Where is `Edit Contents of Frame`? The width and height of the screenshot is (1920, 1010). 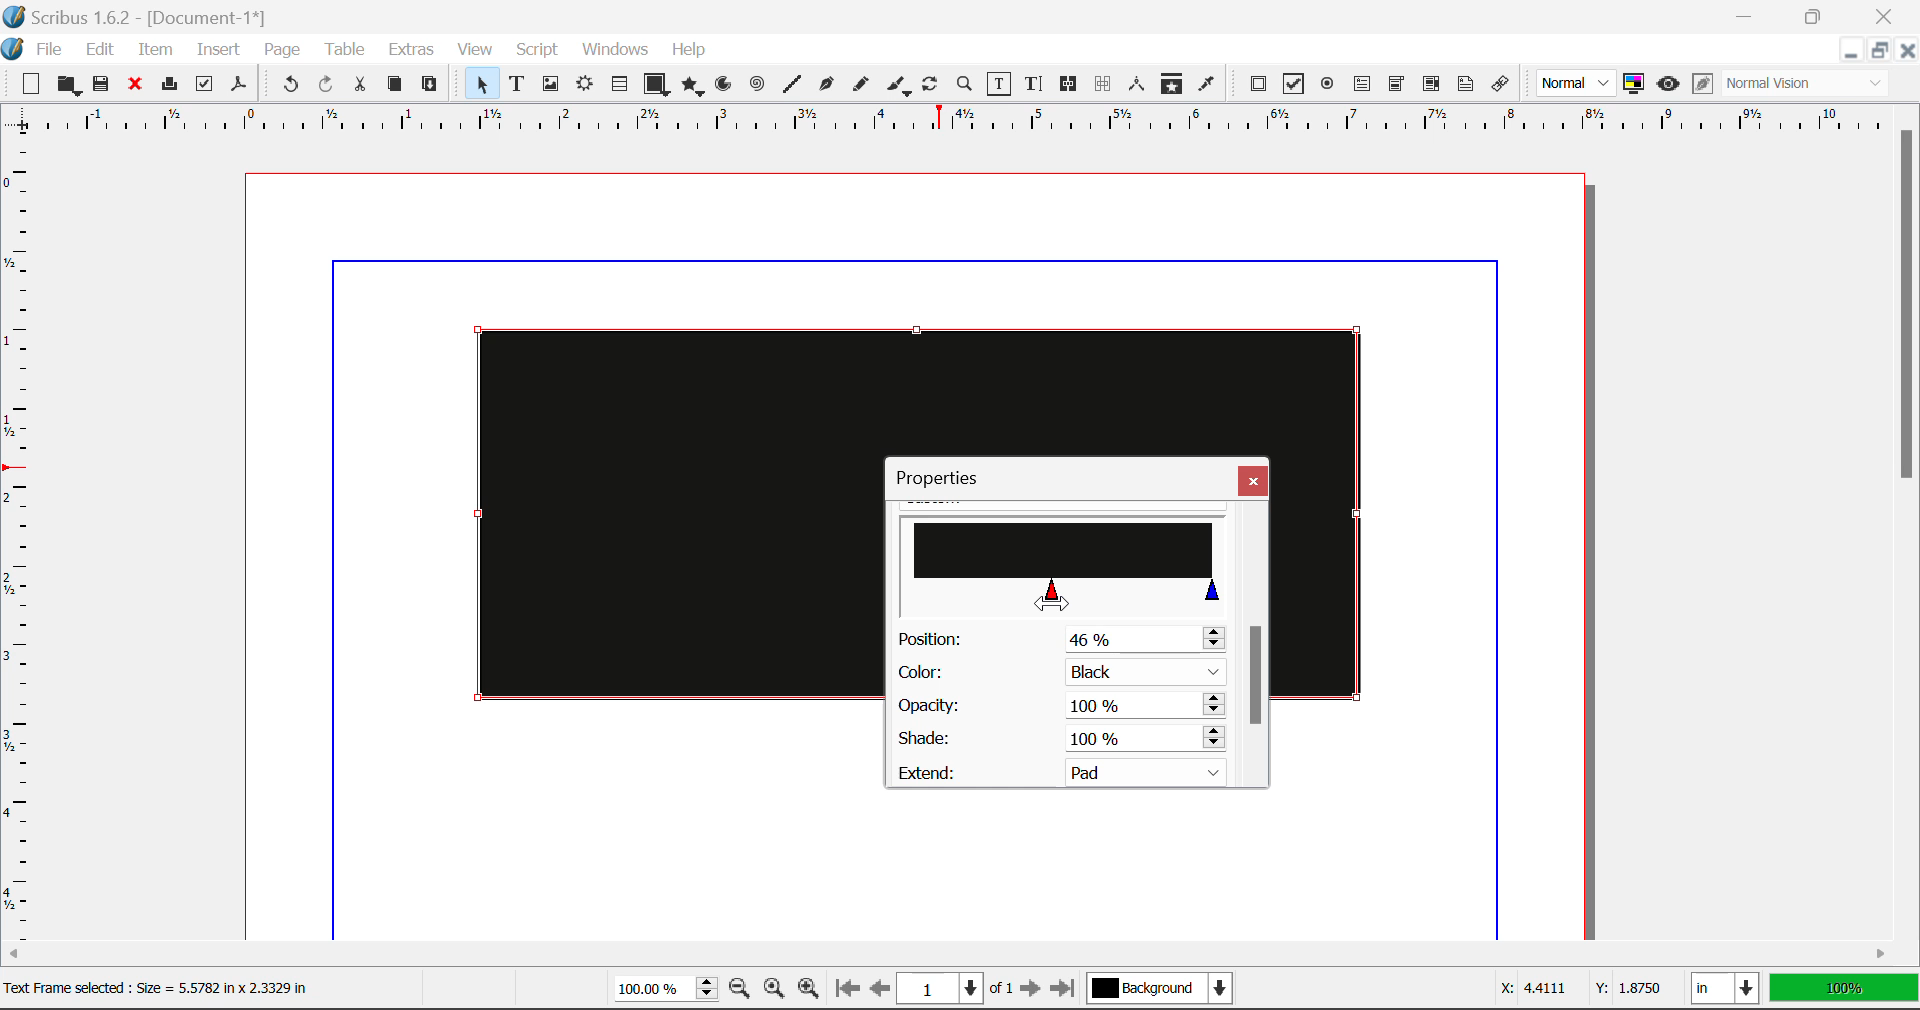 Edit Contents of Frame is located at coordinates (1000, 86).